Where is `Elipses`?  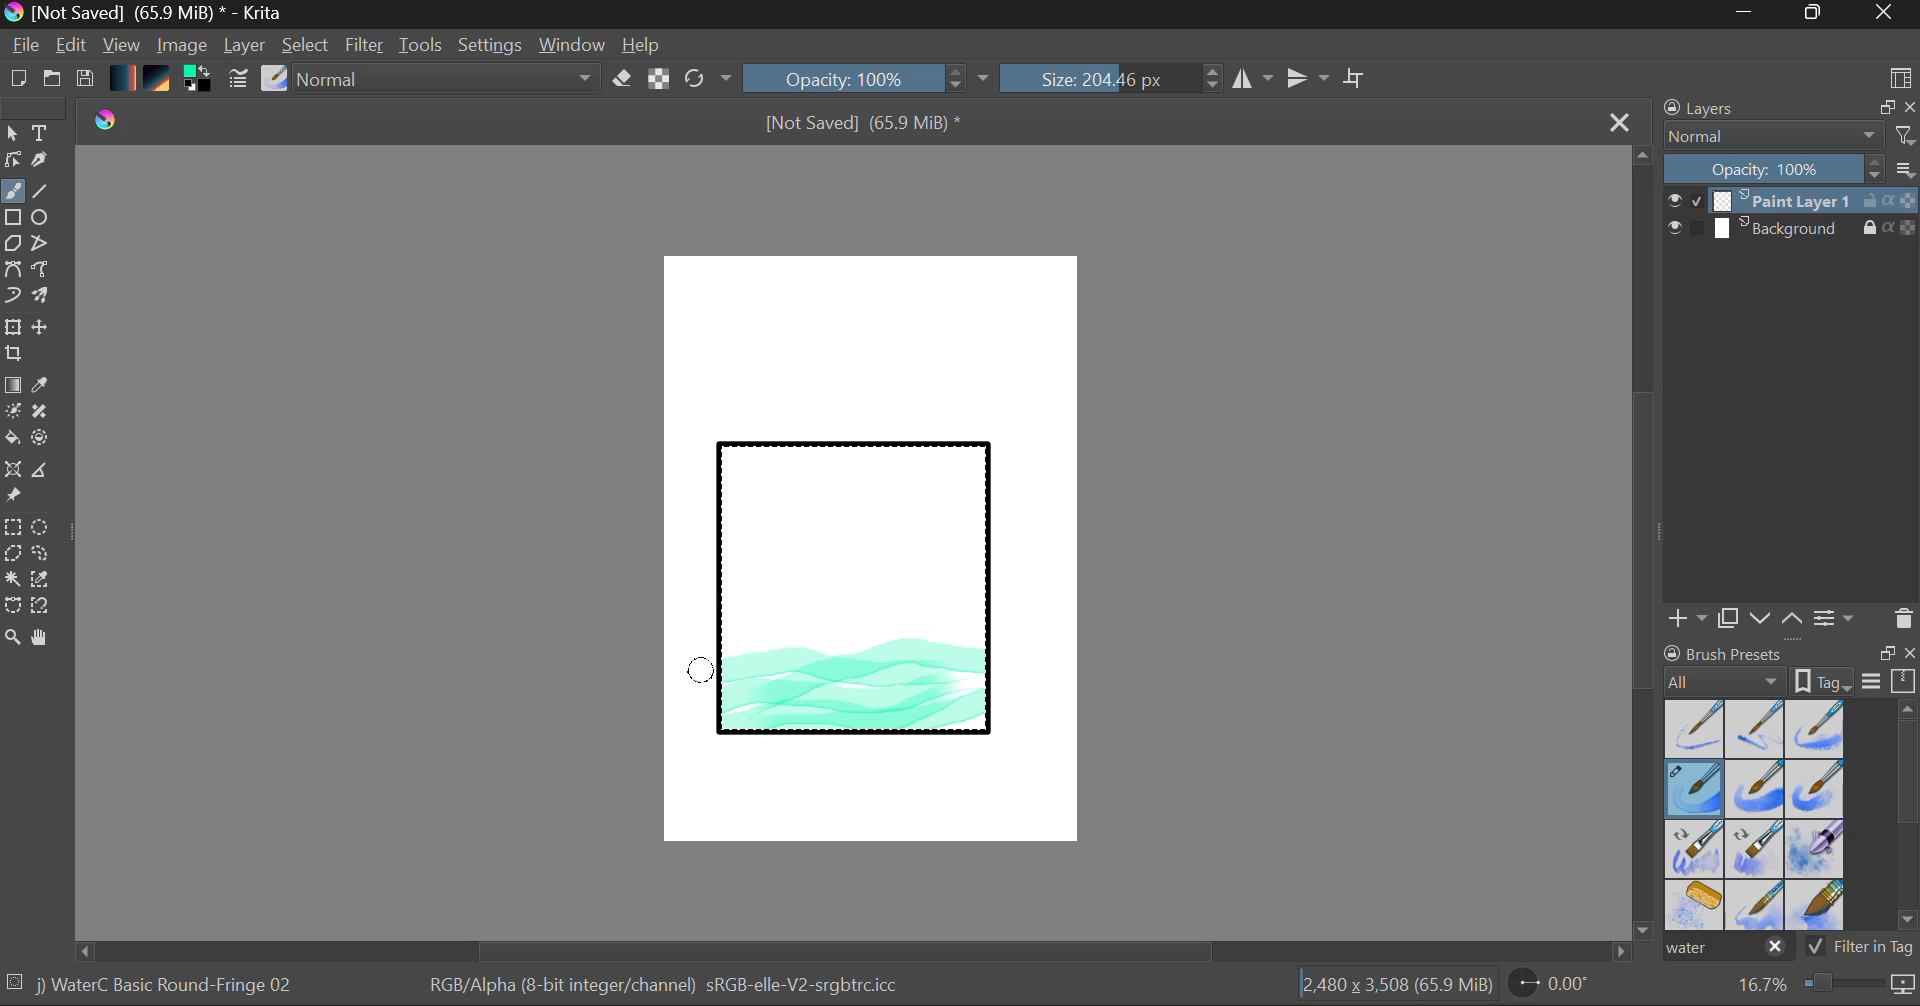
Elipses is located at coordinates (43, 219).